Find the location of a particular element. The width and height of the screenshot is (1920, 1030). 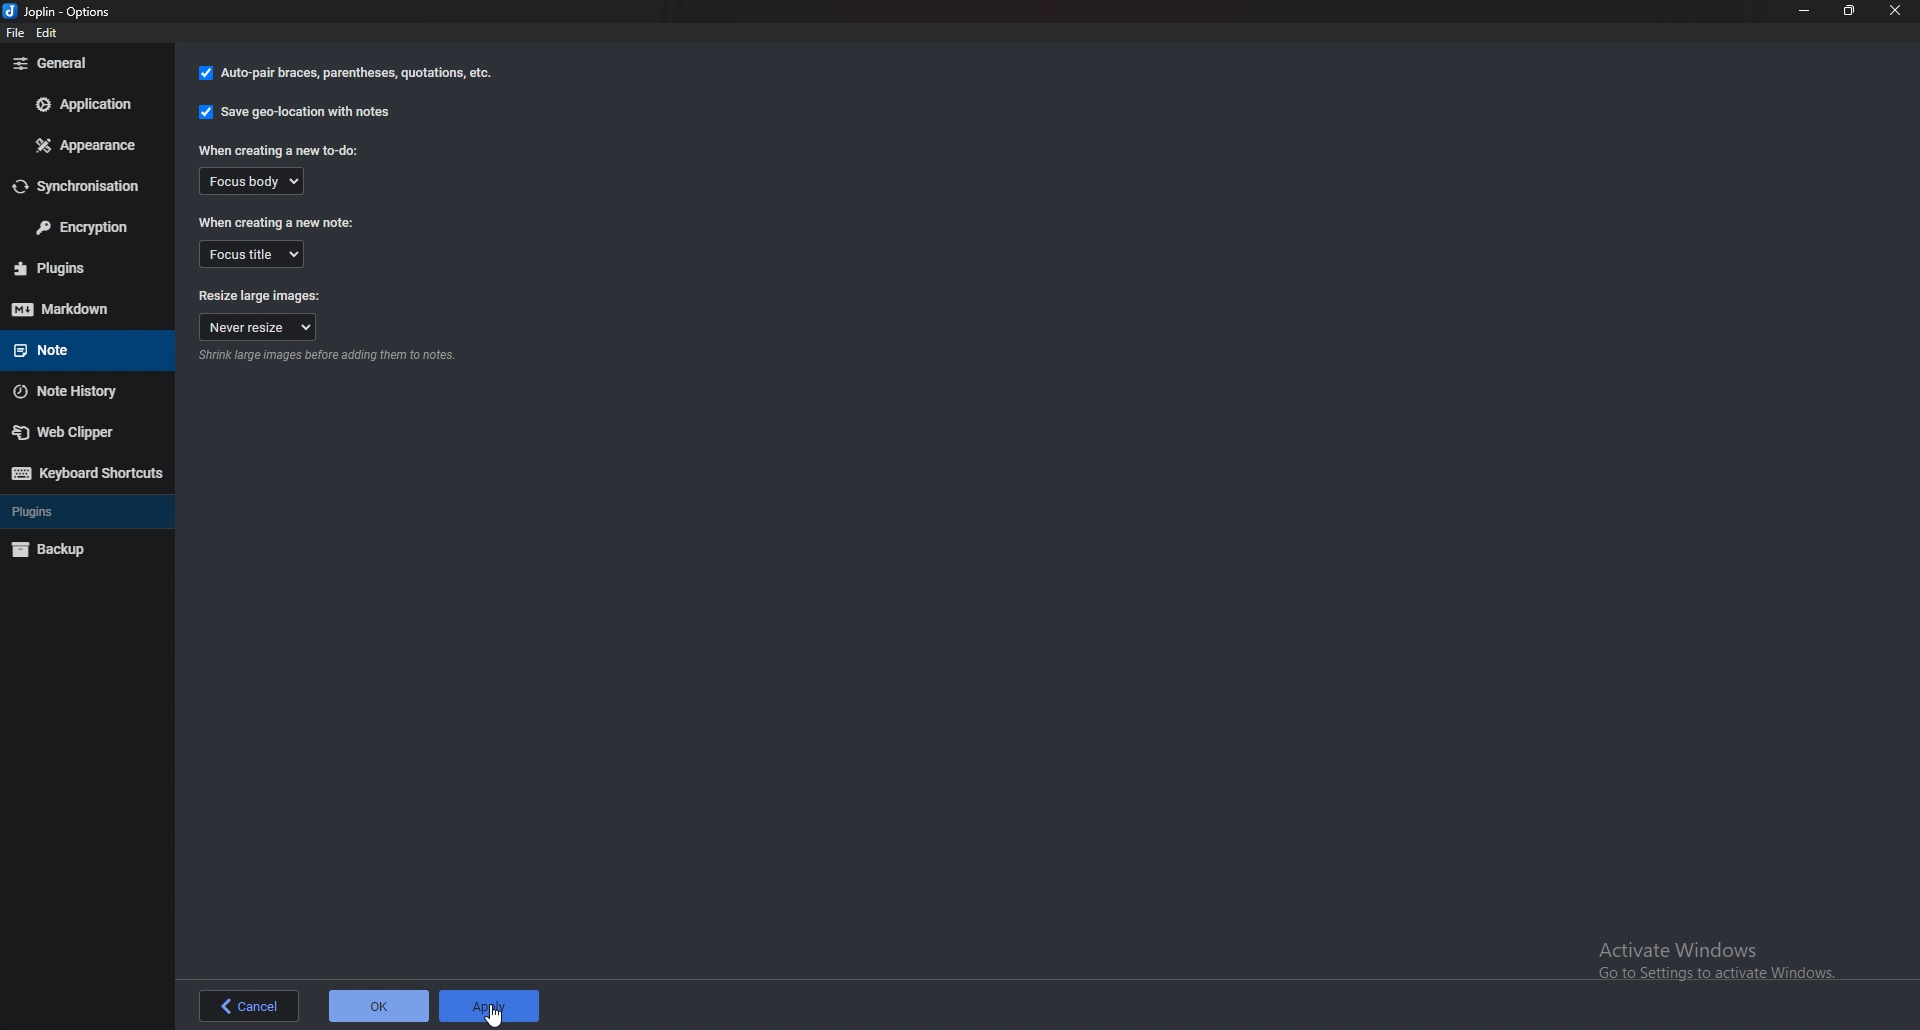

options is located at coordinates (67, 11).